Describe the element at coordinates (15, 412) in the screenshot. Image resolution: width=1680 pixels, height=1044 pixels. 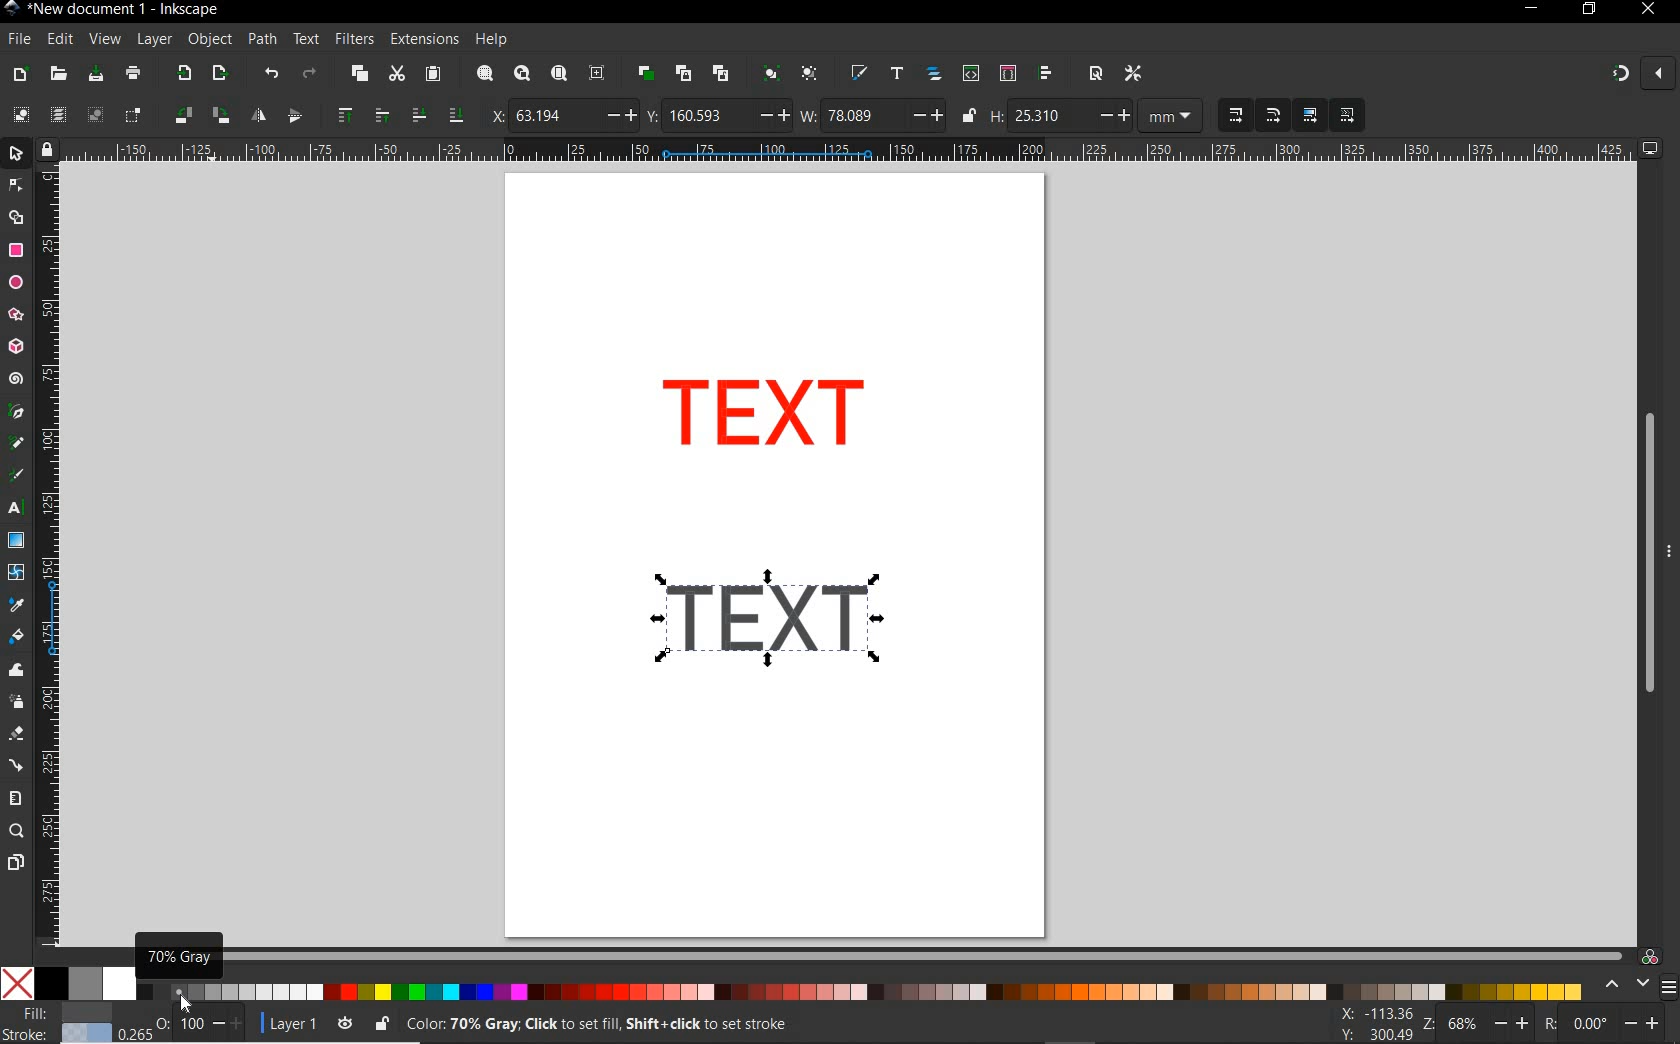
I see `pen tool` at that location.